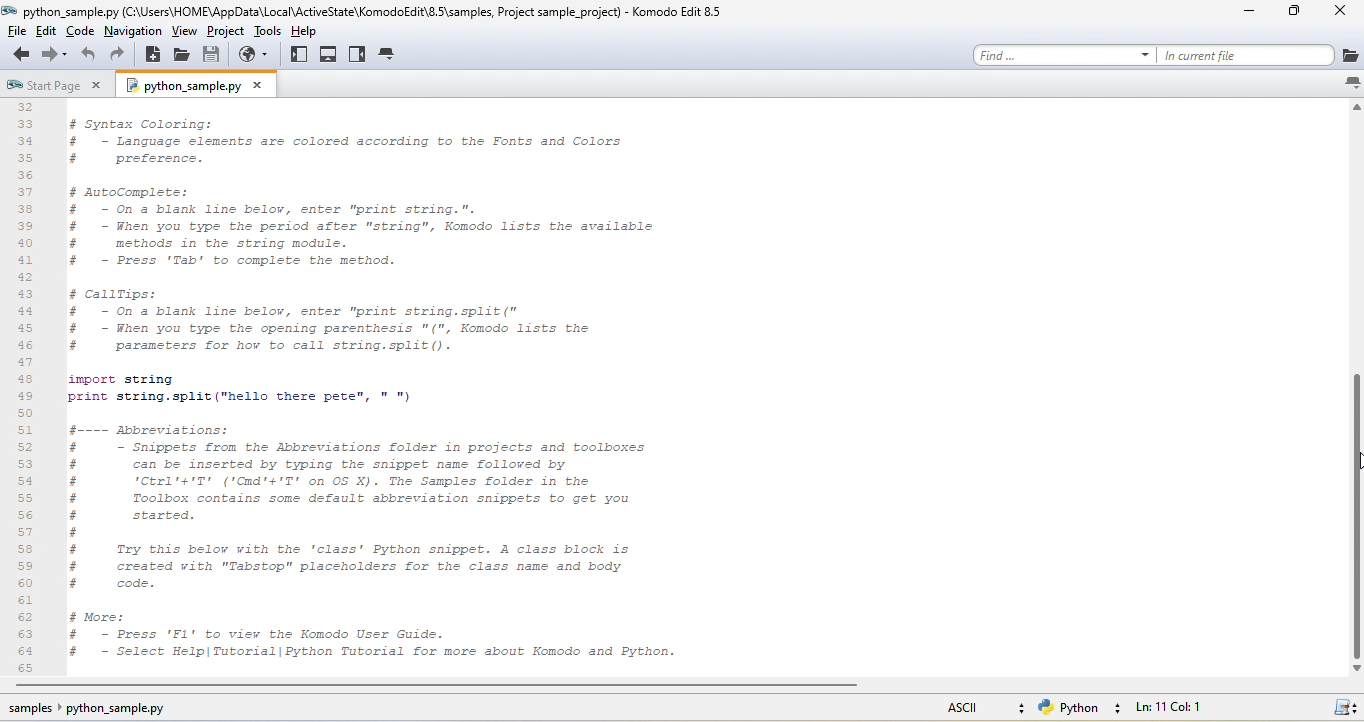 This screenshot has width=1364, height=722. Describe the element at coordinates (122, 57) in the screenshot. I see `redo` at that location.